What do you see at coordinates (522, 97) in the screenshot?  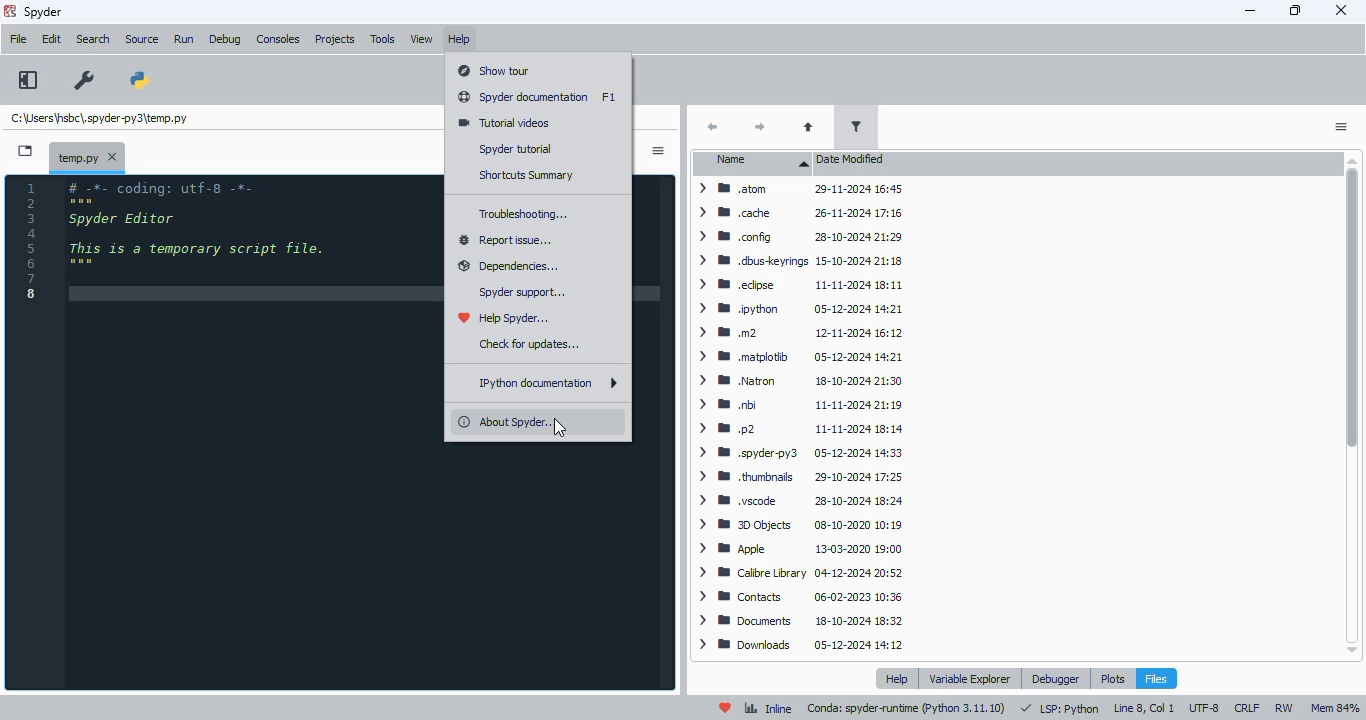 I see `spyder documentation` at bounding box center [522, 97].